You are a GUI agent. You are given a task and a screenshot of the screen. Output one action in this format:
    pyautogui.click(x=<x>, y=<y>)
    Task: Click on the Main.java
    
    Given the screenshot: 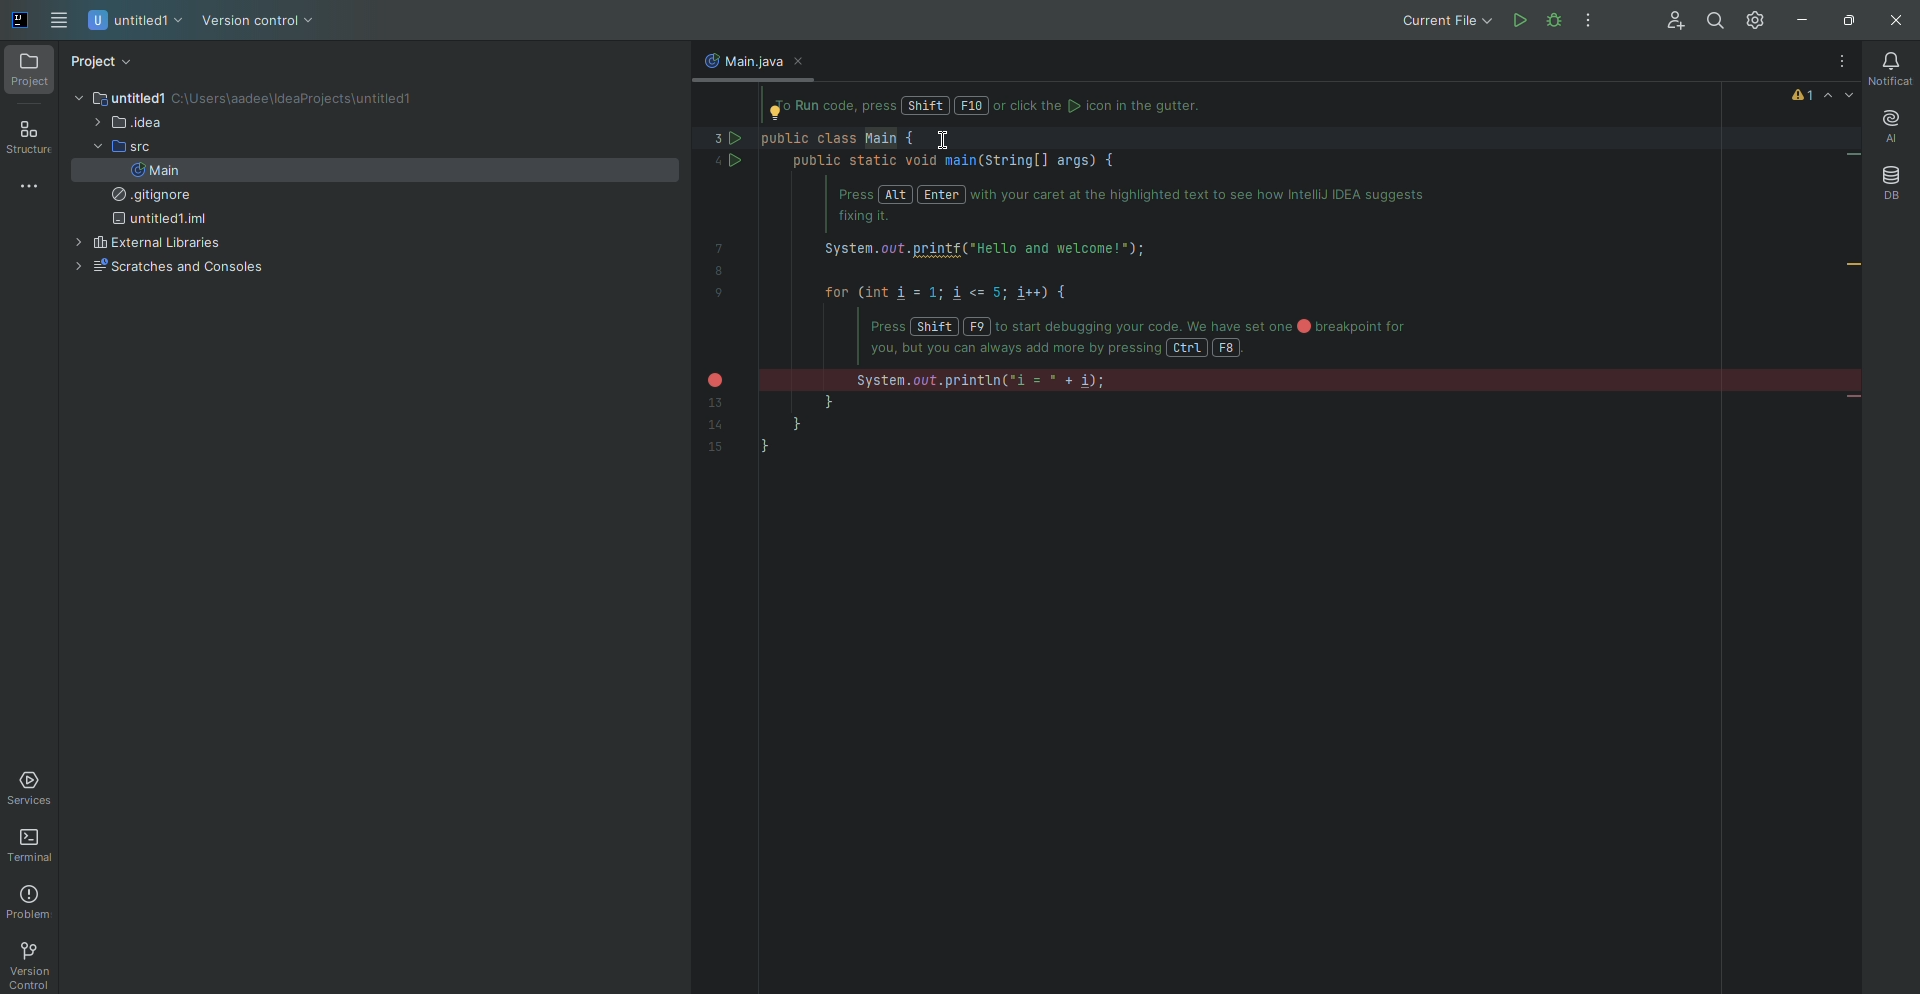 What is the action you would take?
    pyautogui.click(x=738, y=60)
    